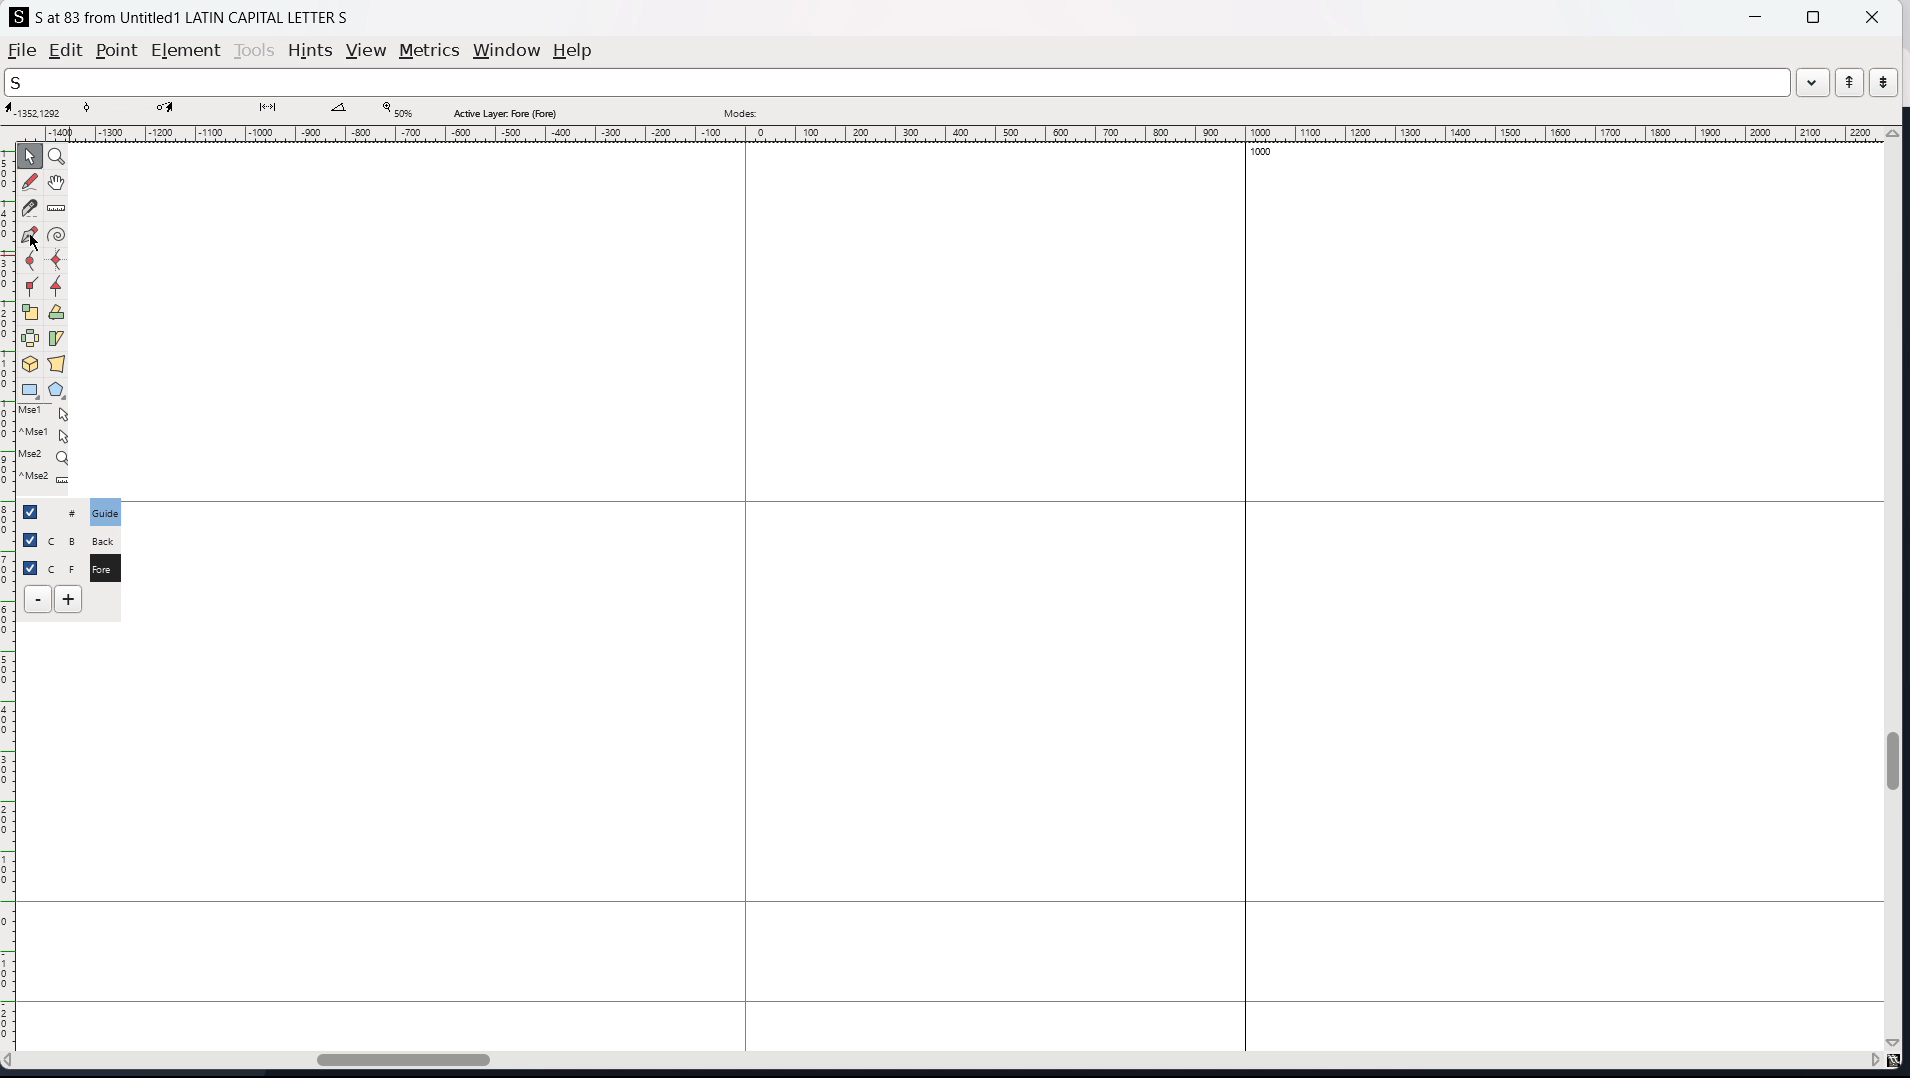 The height and width of the screenshot is (1078, 1910). I want to click on add a tangent point, so click(57, 287).